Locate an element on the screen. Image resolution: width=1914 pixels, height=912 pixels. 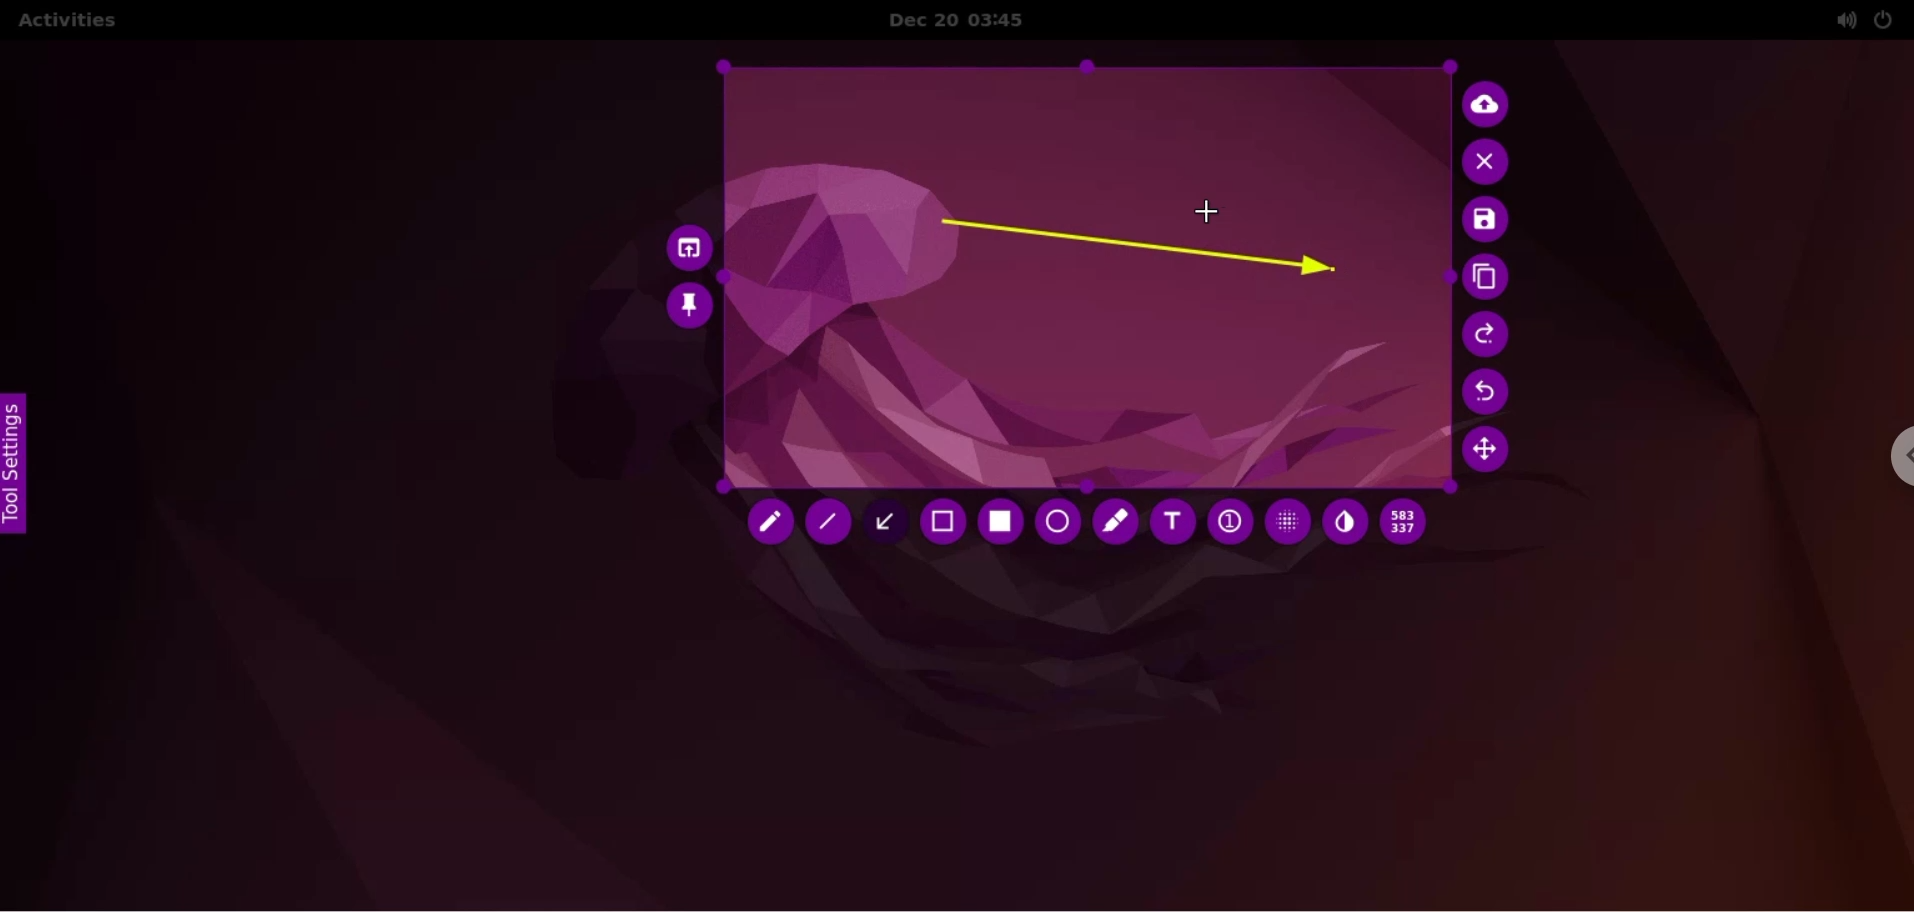
upload is located at coordinates (1491, 102).